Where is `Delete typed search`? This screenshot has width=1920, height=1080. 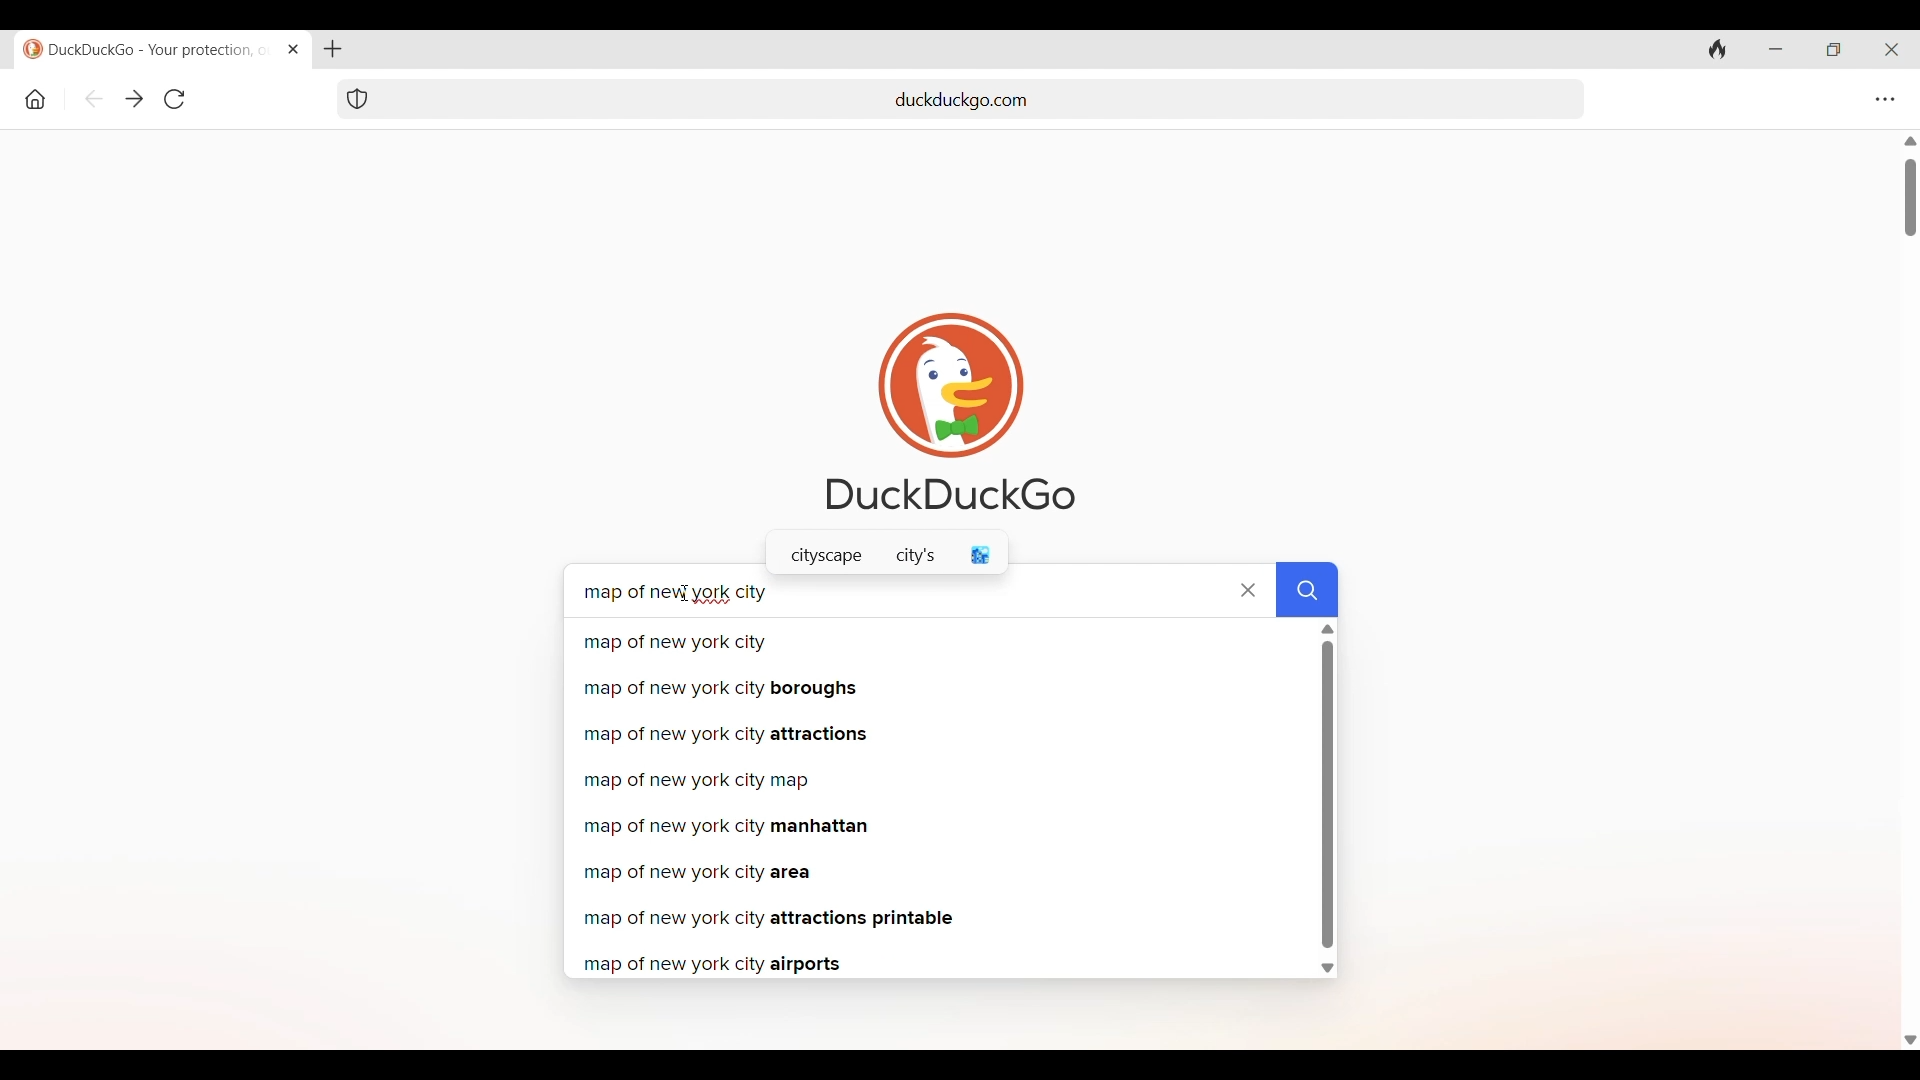 Delete typed search is located at coordinates (1248, 590).